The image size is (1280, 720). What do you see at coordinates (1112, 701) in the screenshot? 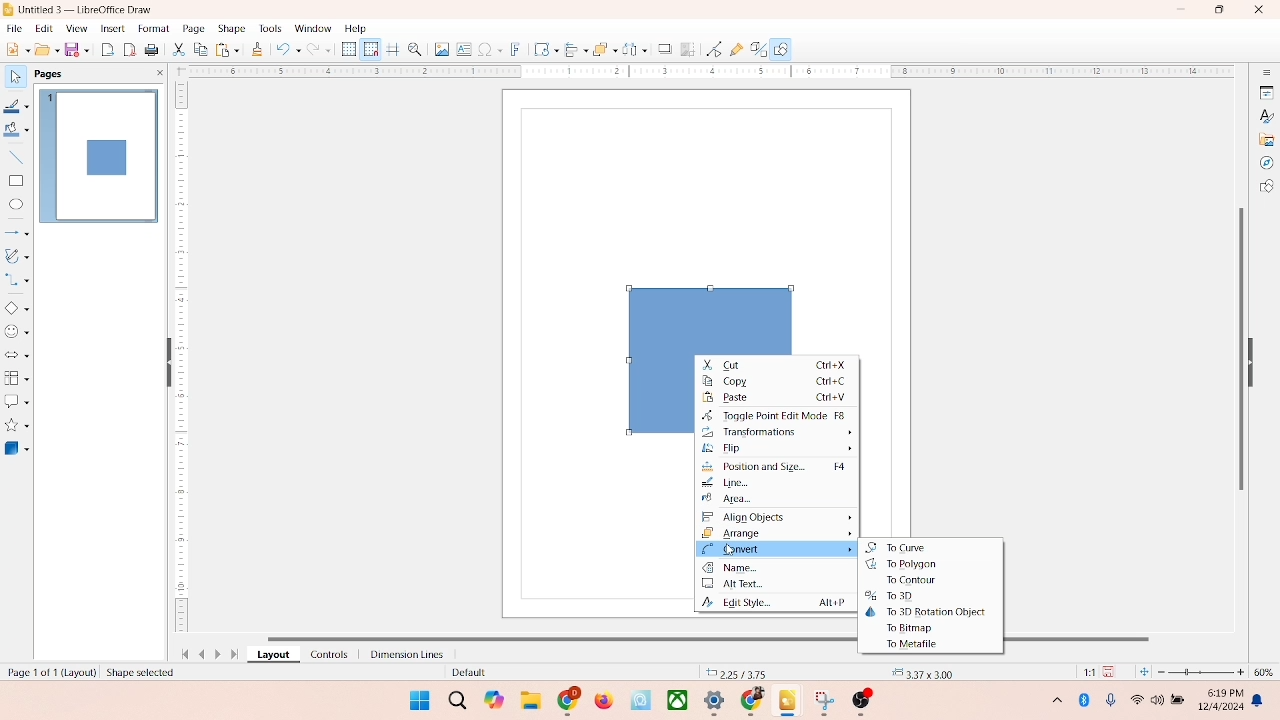
I see `microphone` at bounding box center [1112, 701].